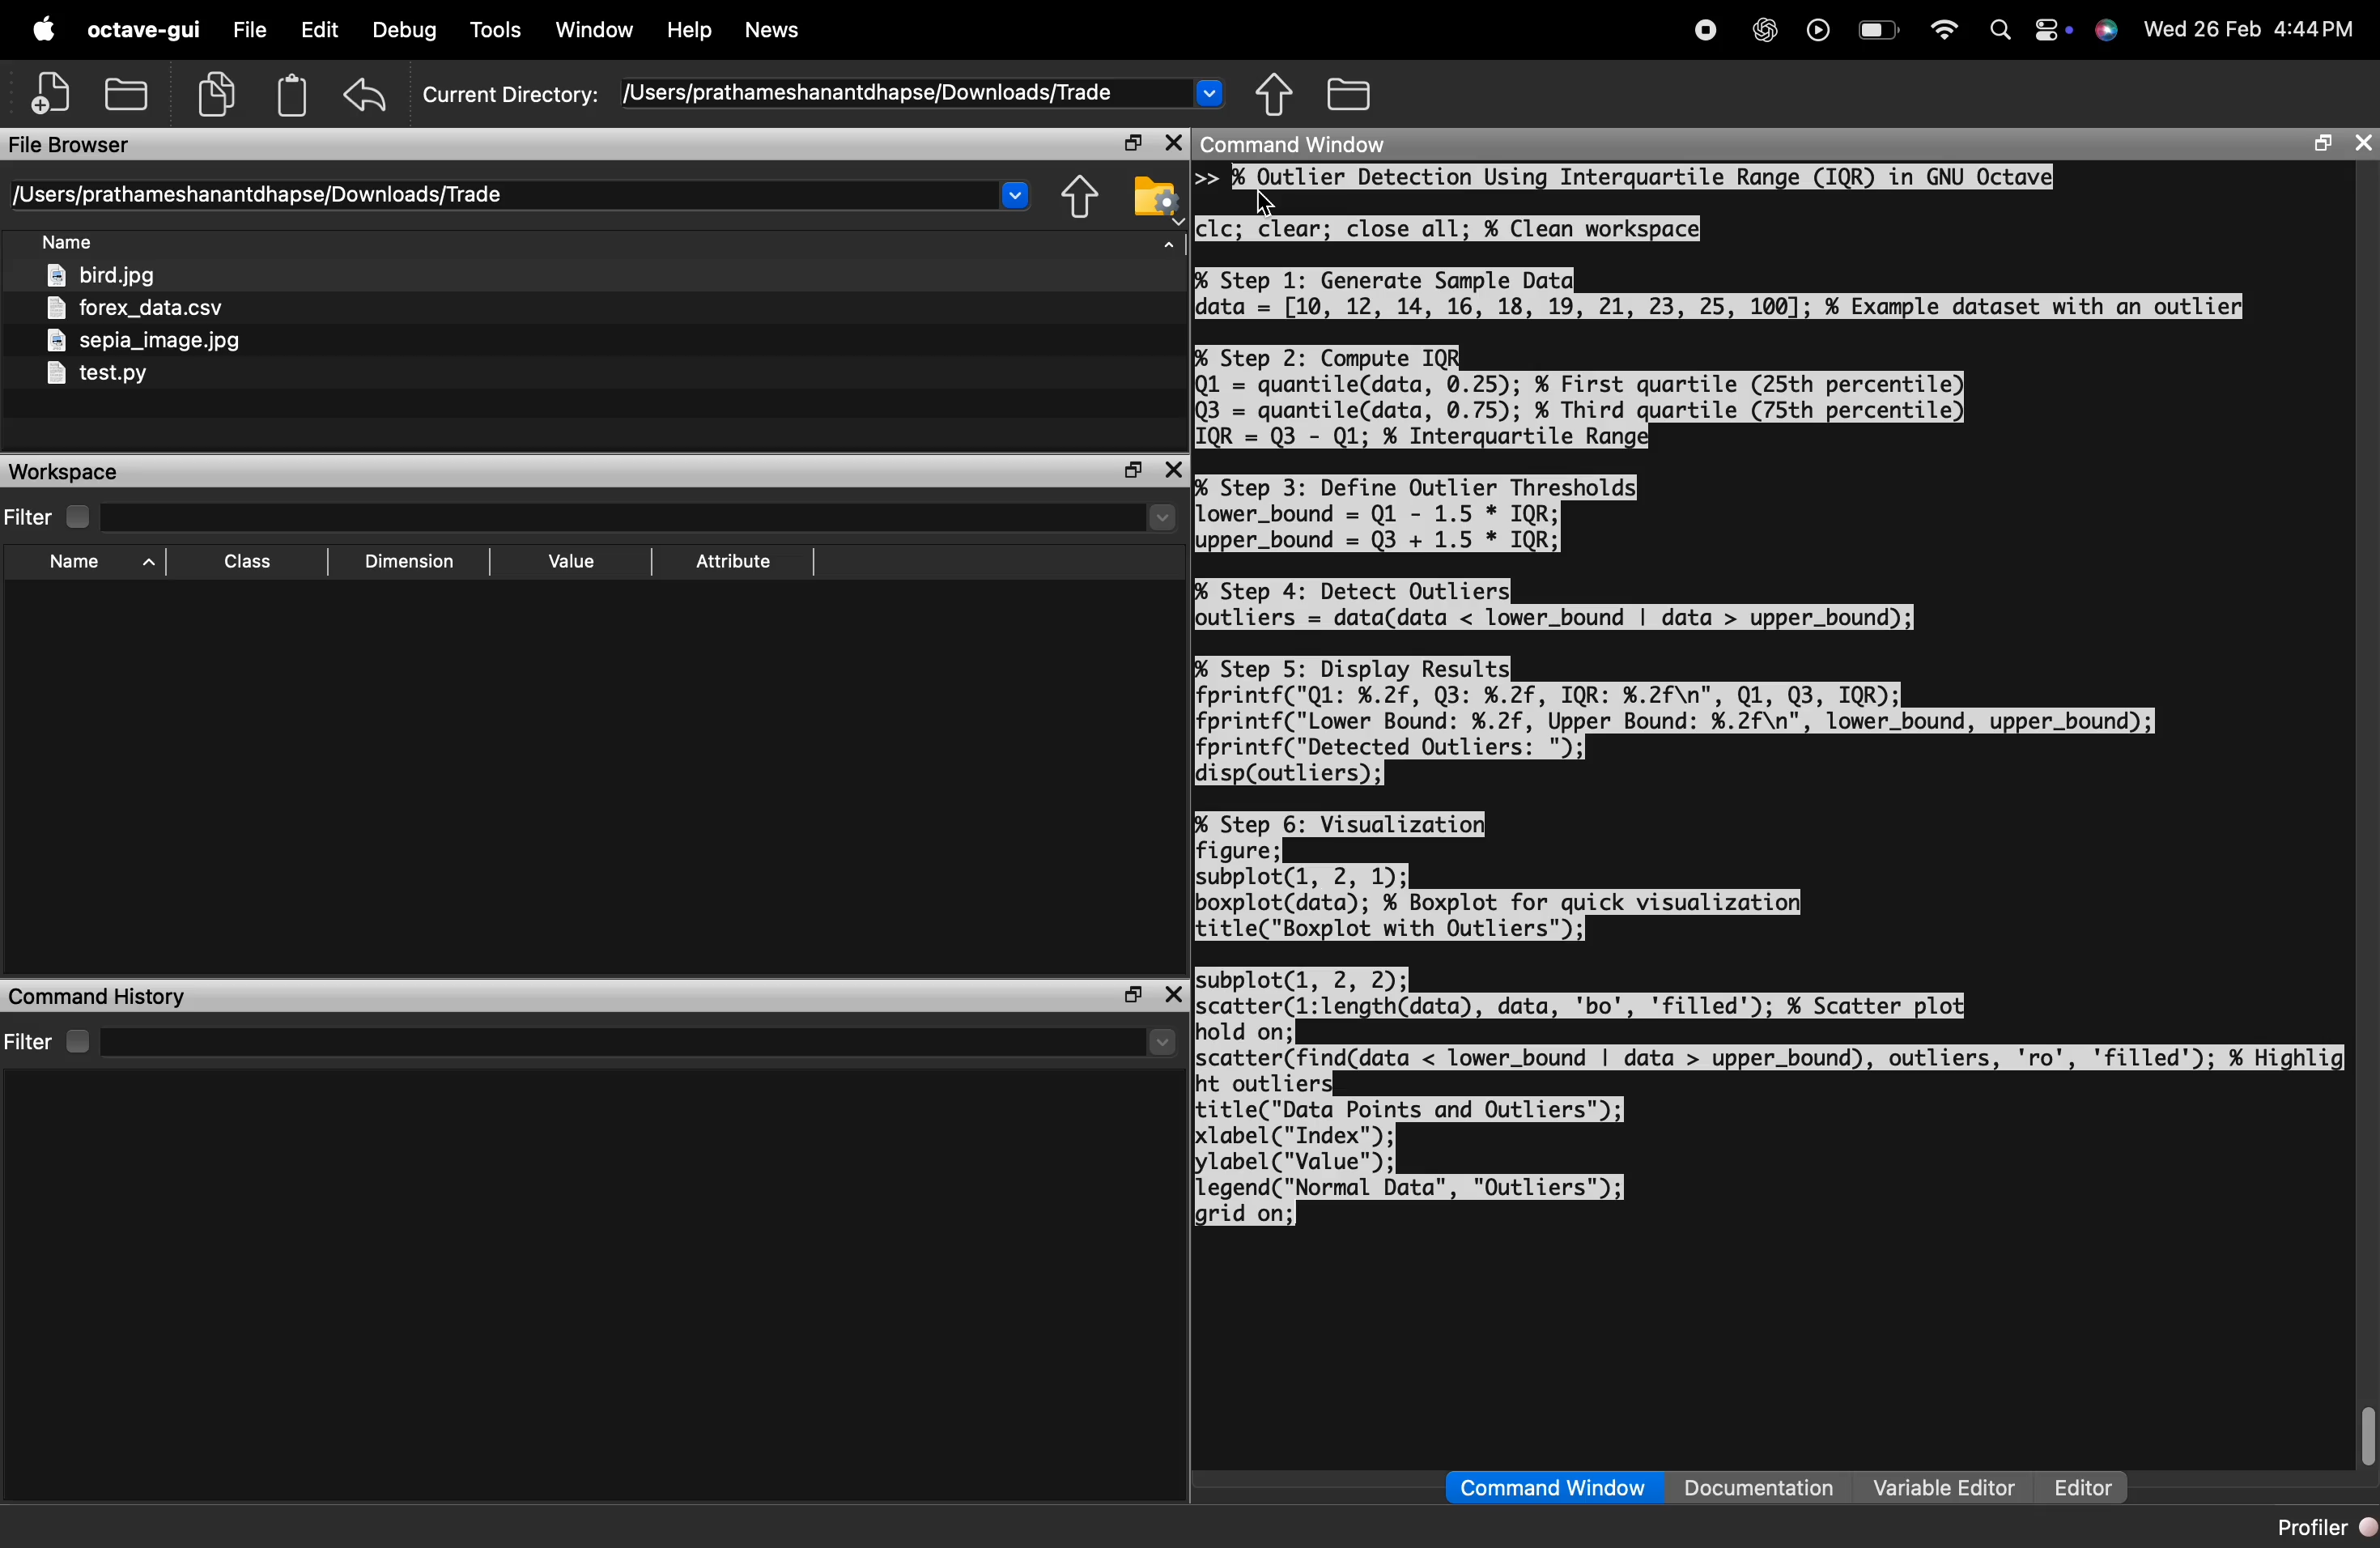 The image size is (2380, 1548). Describe the element at coordinates (1208, 90) in the screenshot. I see `Drop-down ` at that location.